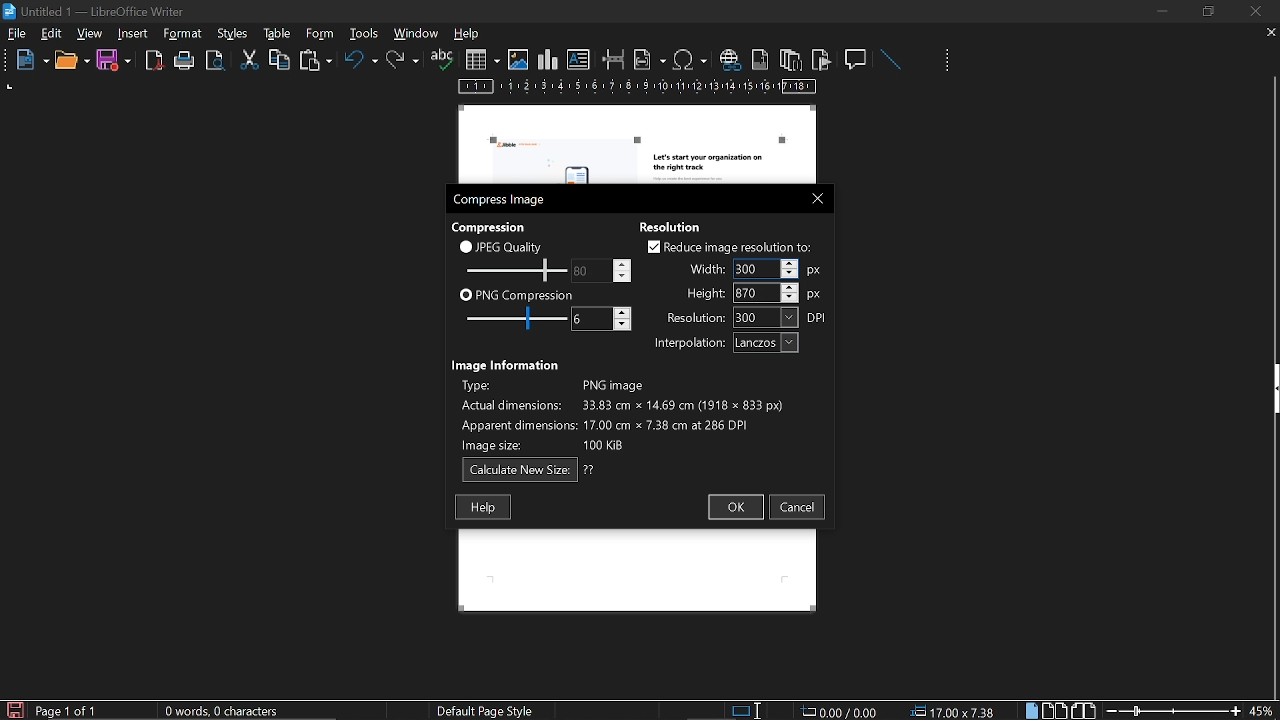 The height and width of the screenshot is (720, 1280). What do you see at coordinates (822, 60) in the screenshot?
I see `insert bookmark` at bounding box center [822, 60].